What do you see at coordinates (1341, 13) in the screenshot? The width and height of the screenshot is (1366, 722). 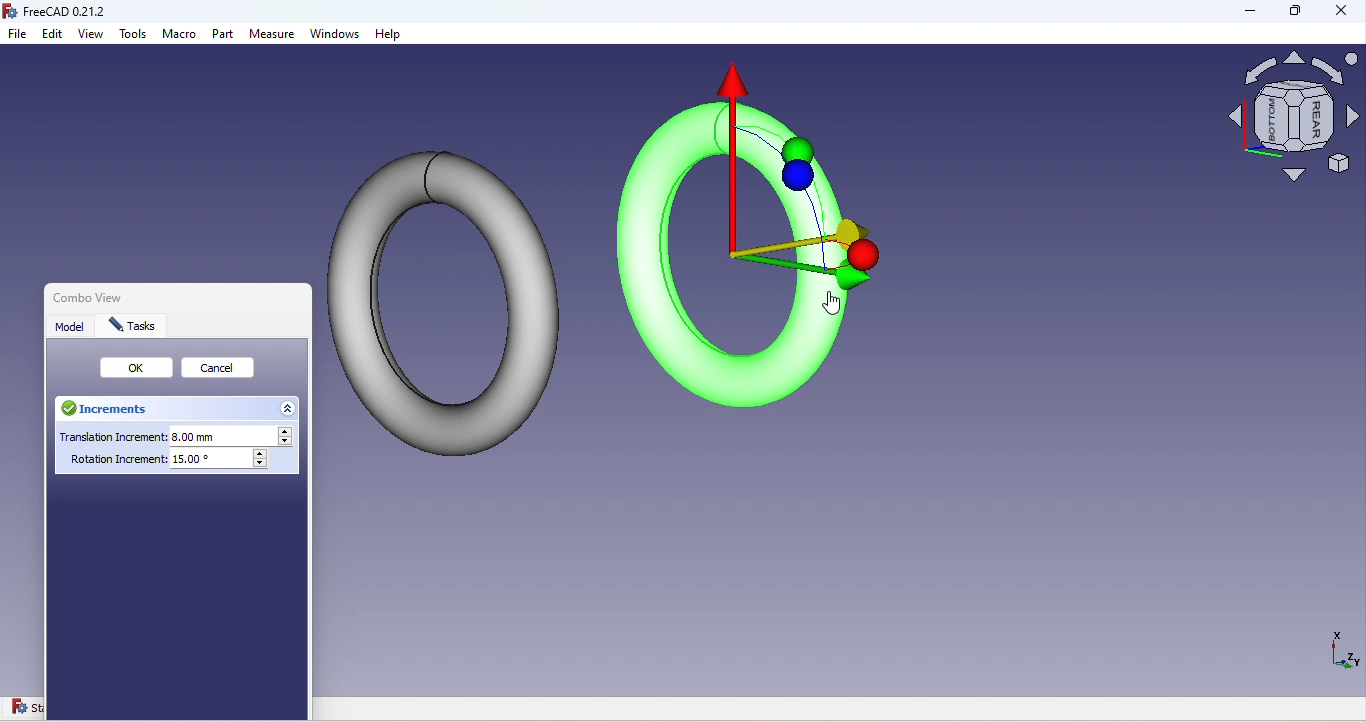 I see `Close` at bounding box center [1341, 13].